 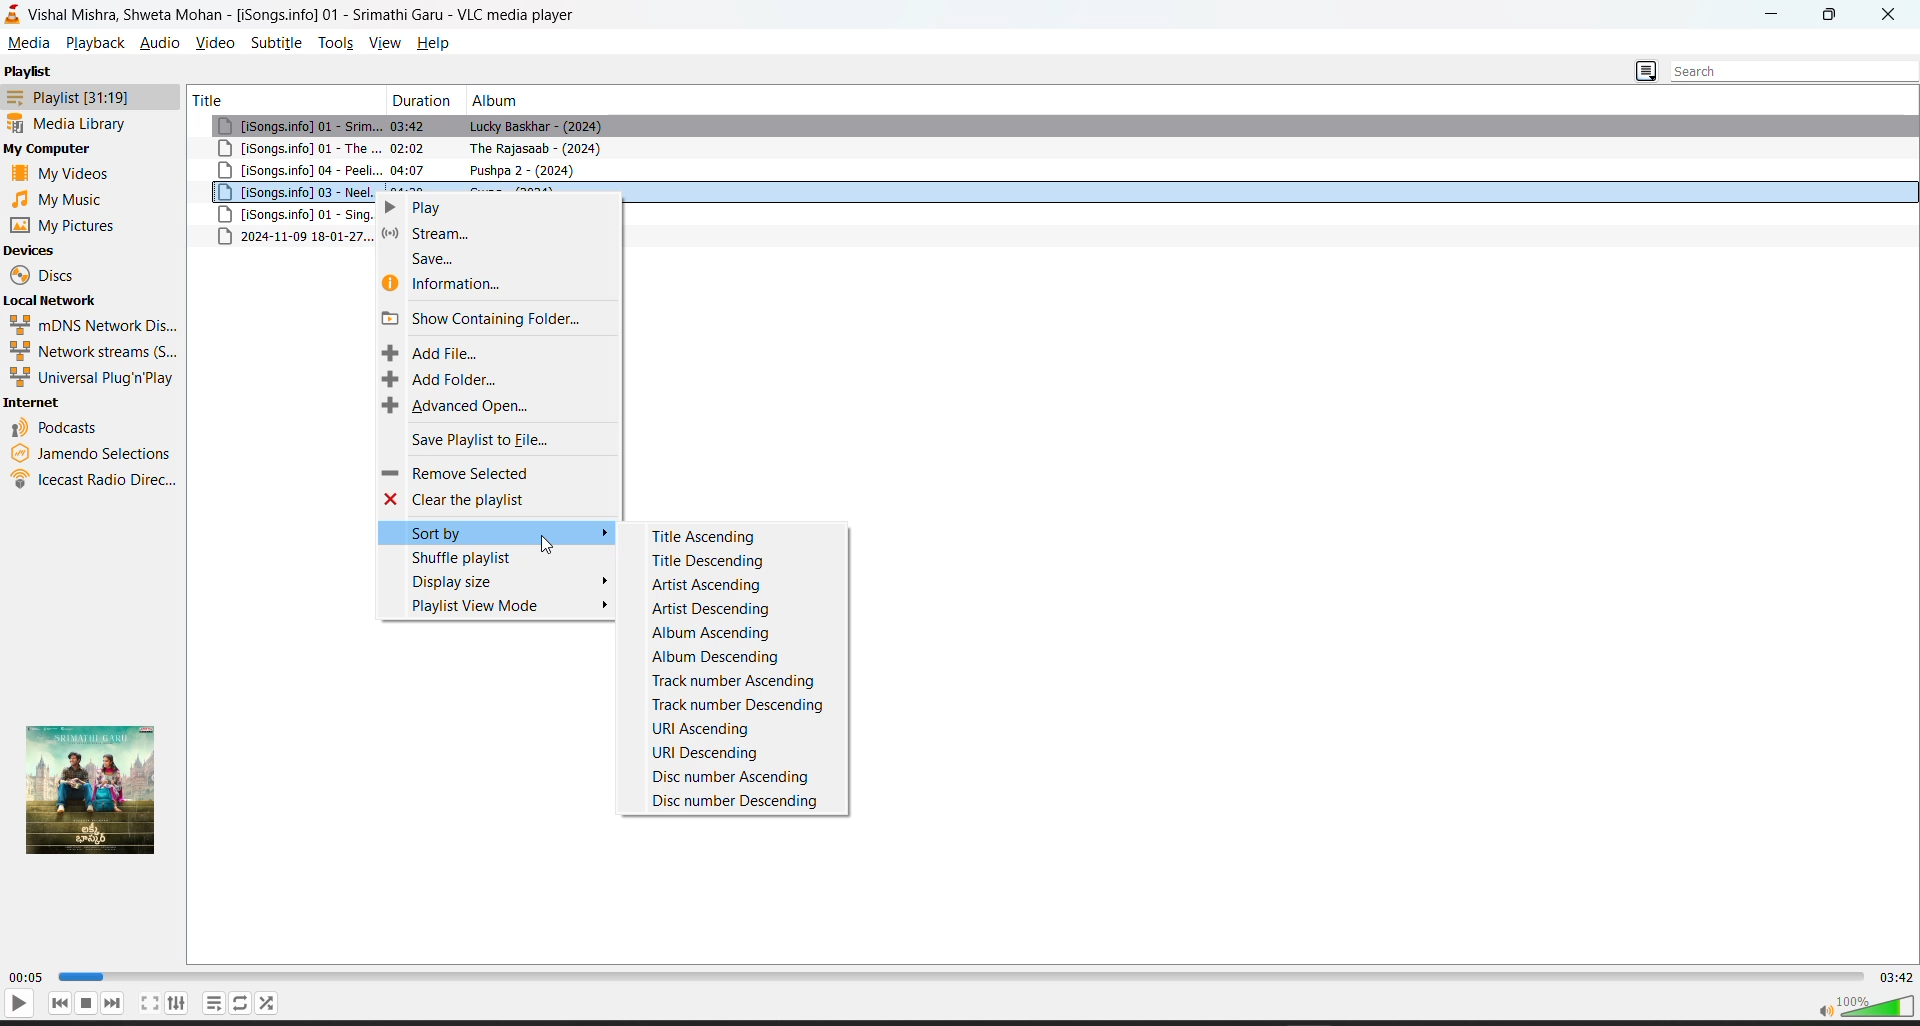 What do you see at coordinates (498, 232) in the screenshot?
I see `stream` at bounding box center [498, 232].